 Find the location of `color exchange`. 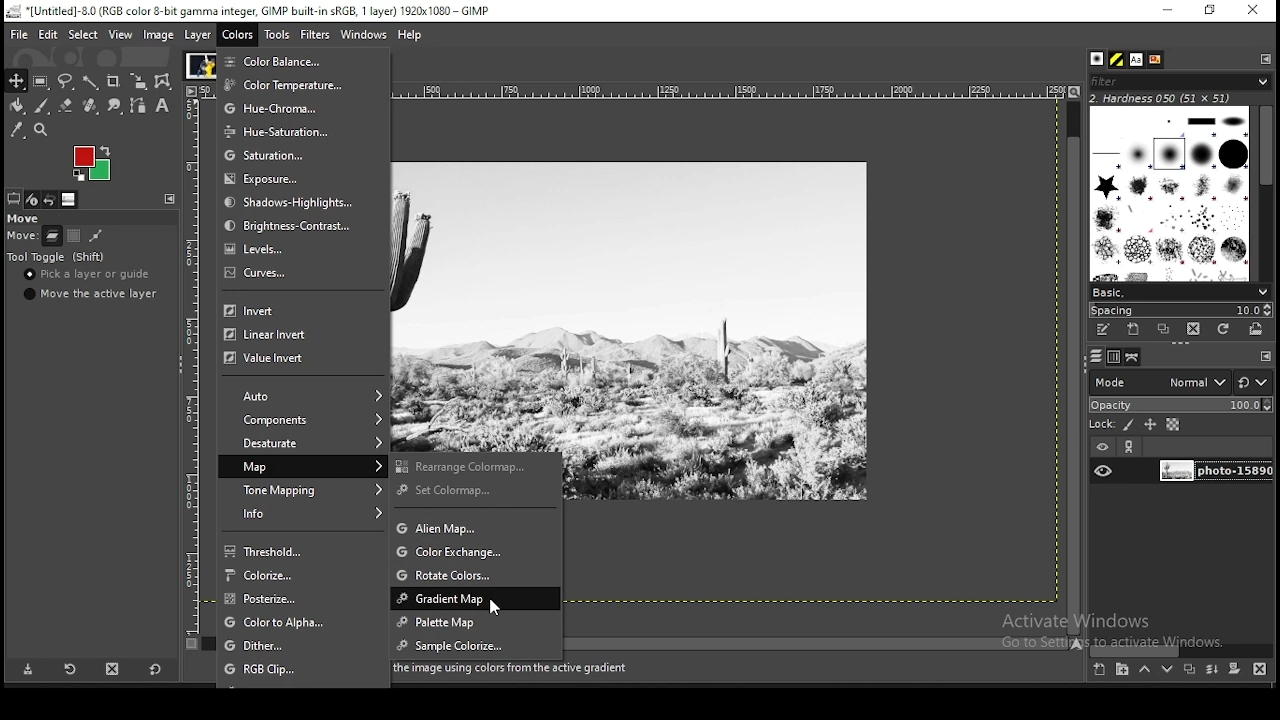

color exchange is located at coordinates (478, 551).